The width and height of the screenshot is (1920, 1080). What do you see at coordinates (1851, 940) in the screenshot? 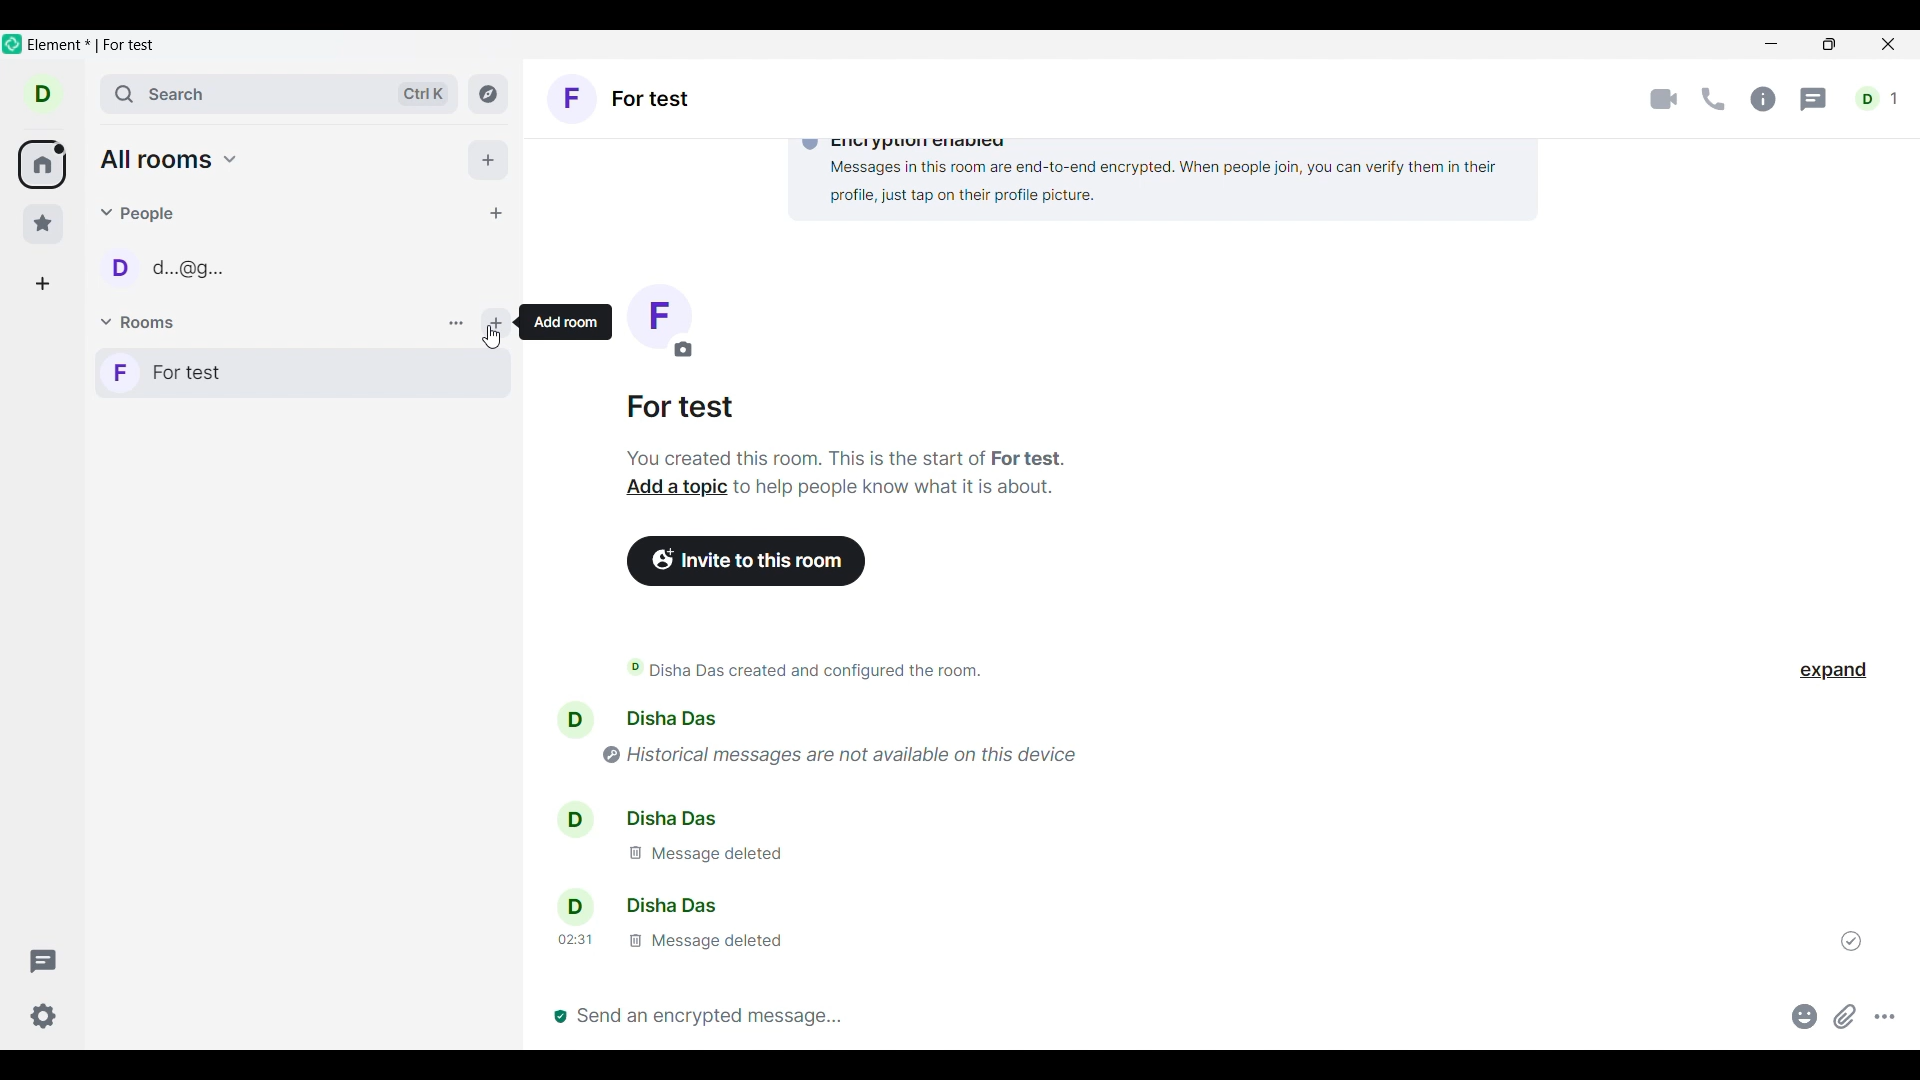
I see `Indicates message sent` at bounding box center [1851, 940].